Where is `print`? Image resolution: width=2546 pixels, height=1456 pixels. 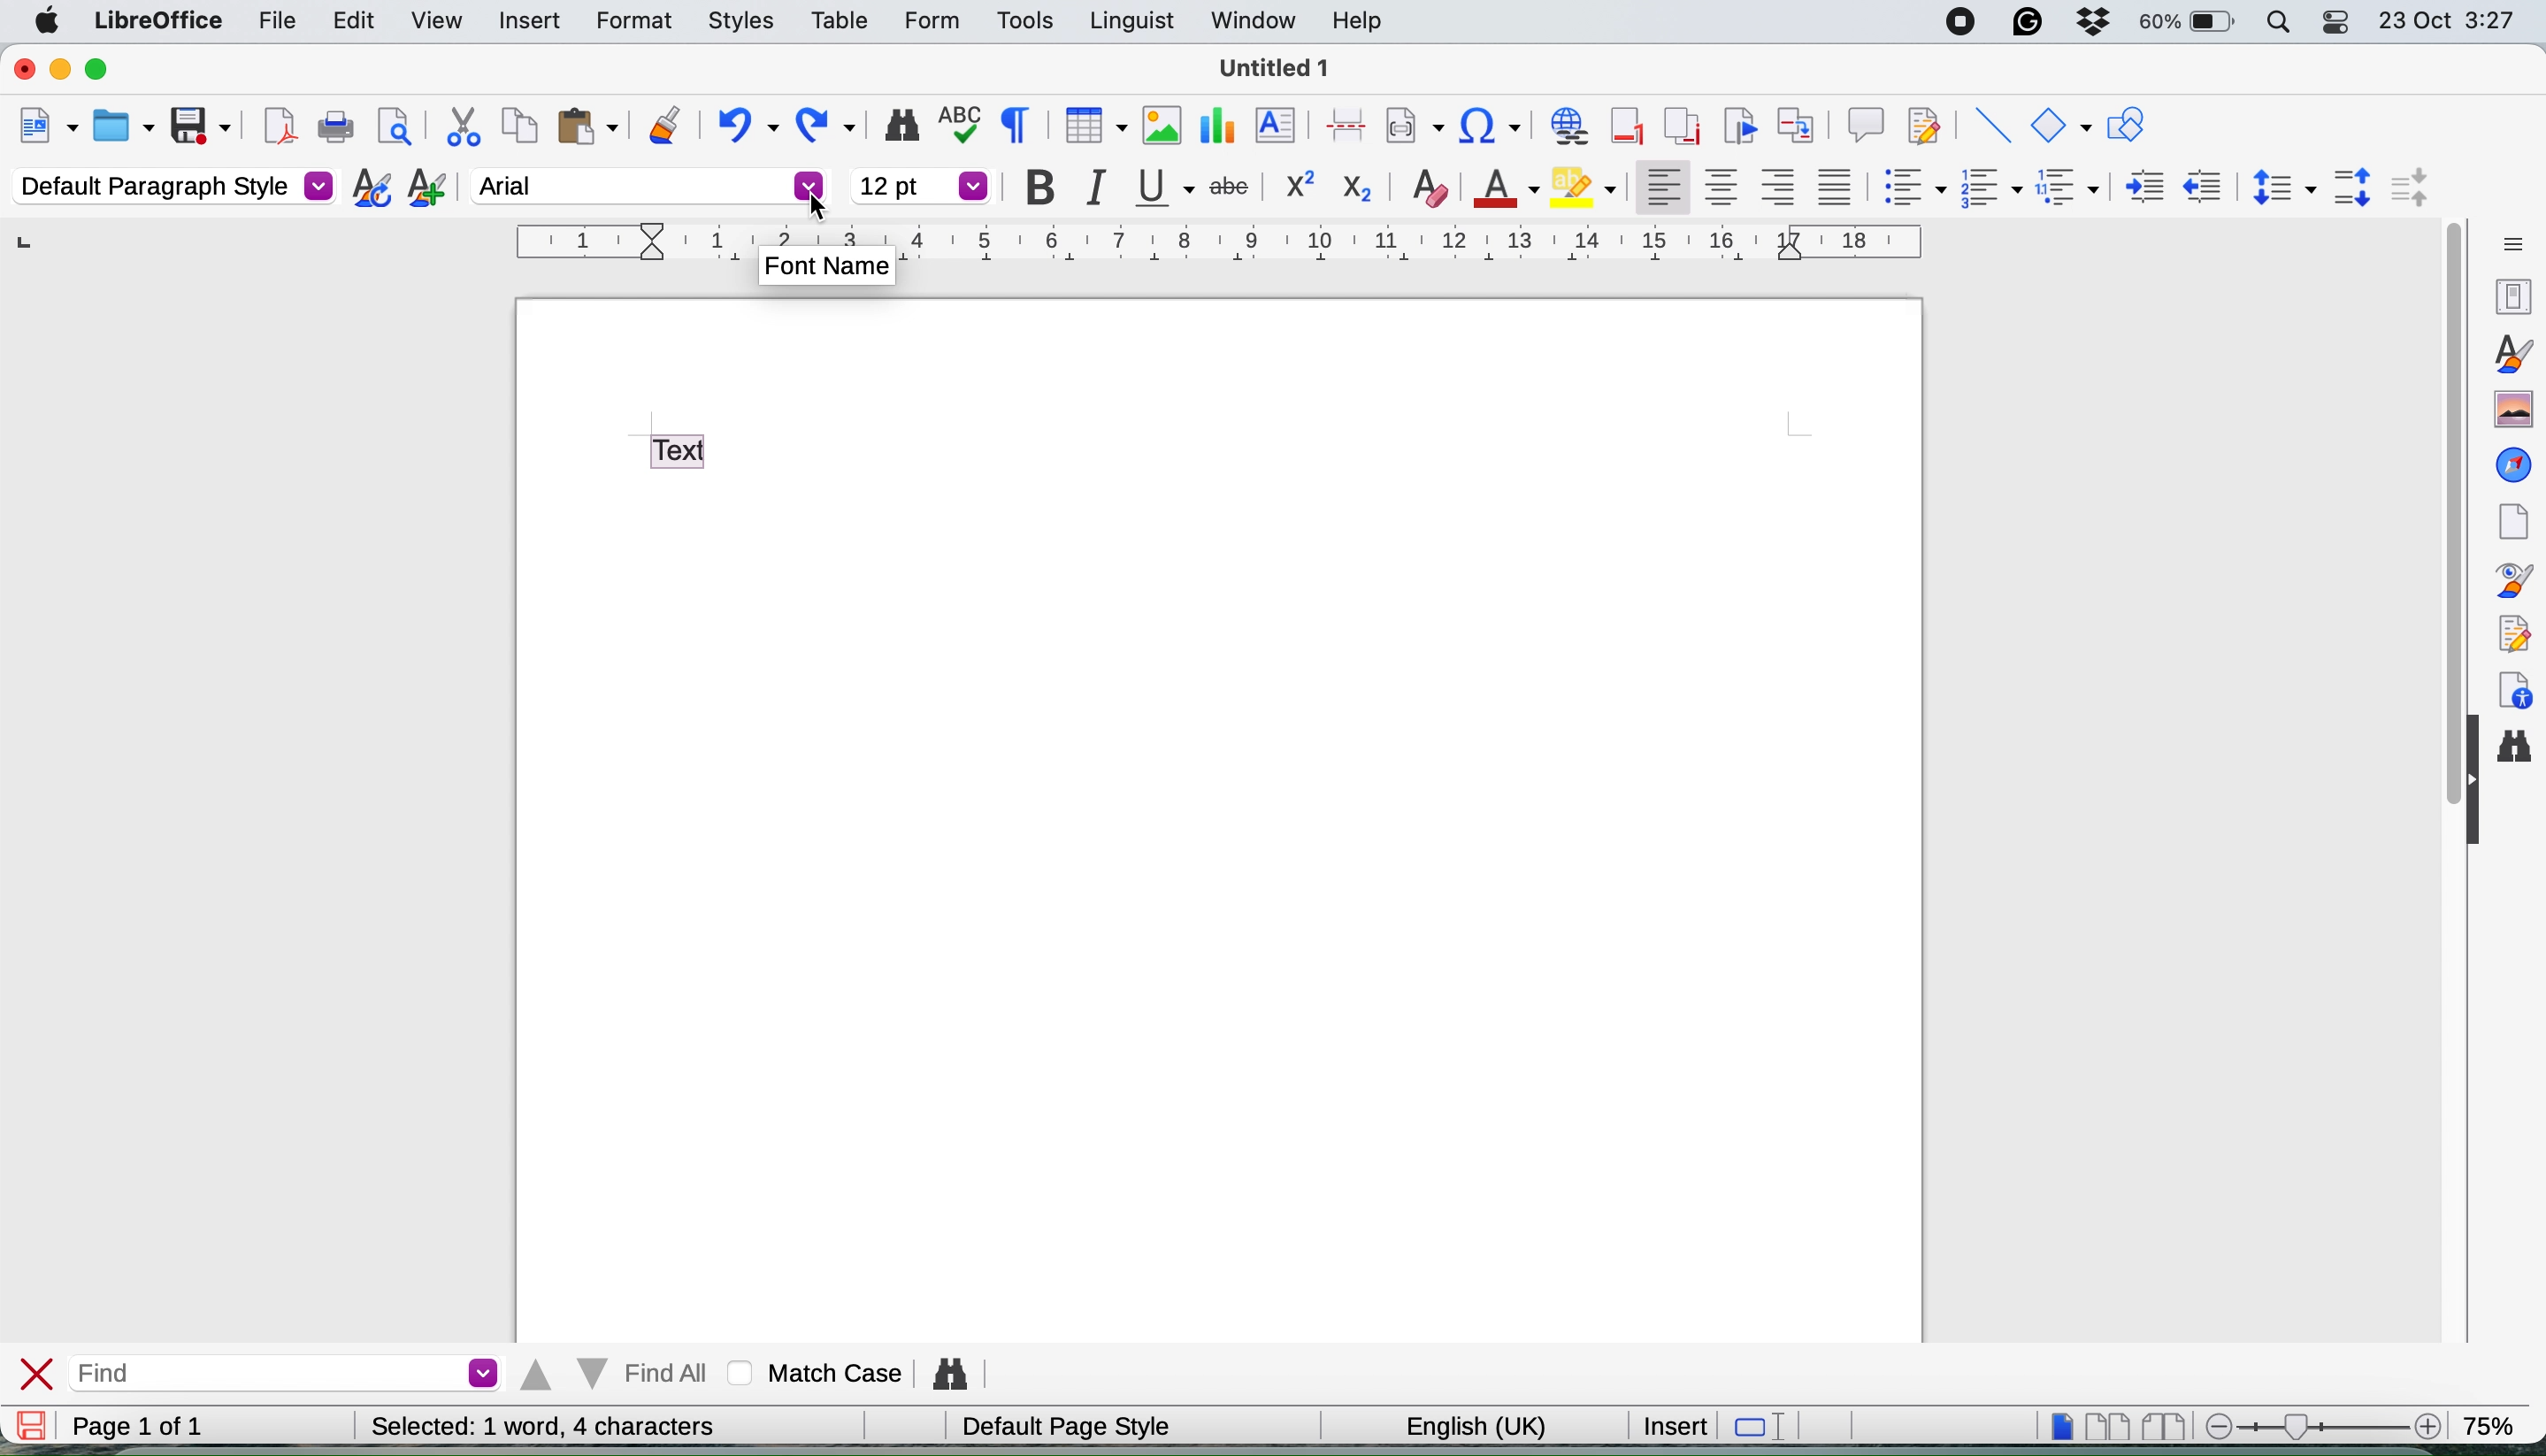
print is located at coordinates (334, 130).